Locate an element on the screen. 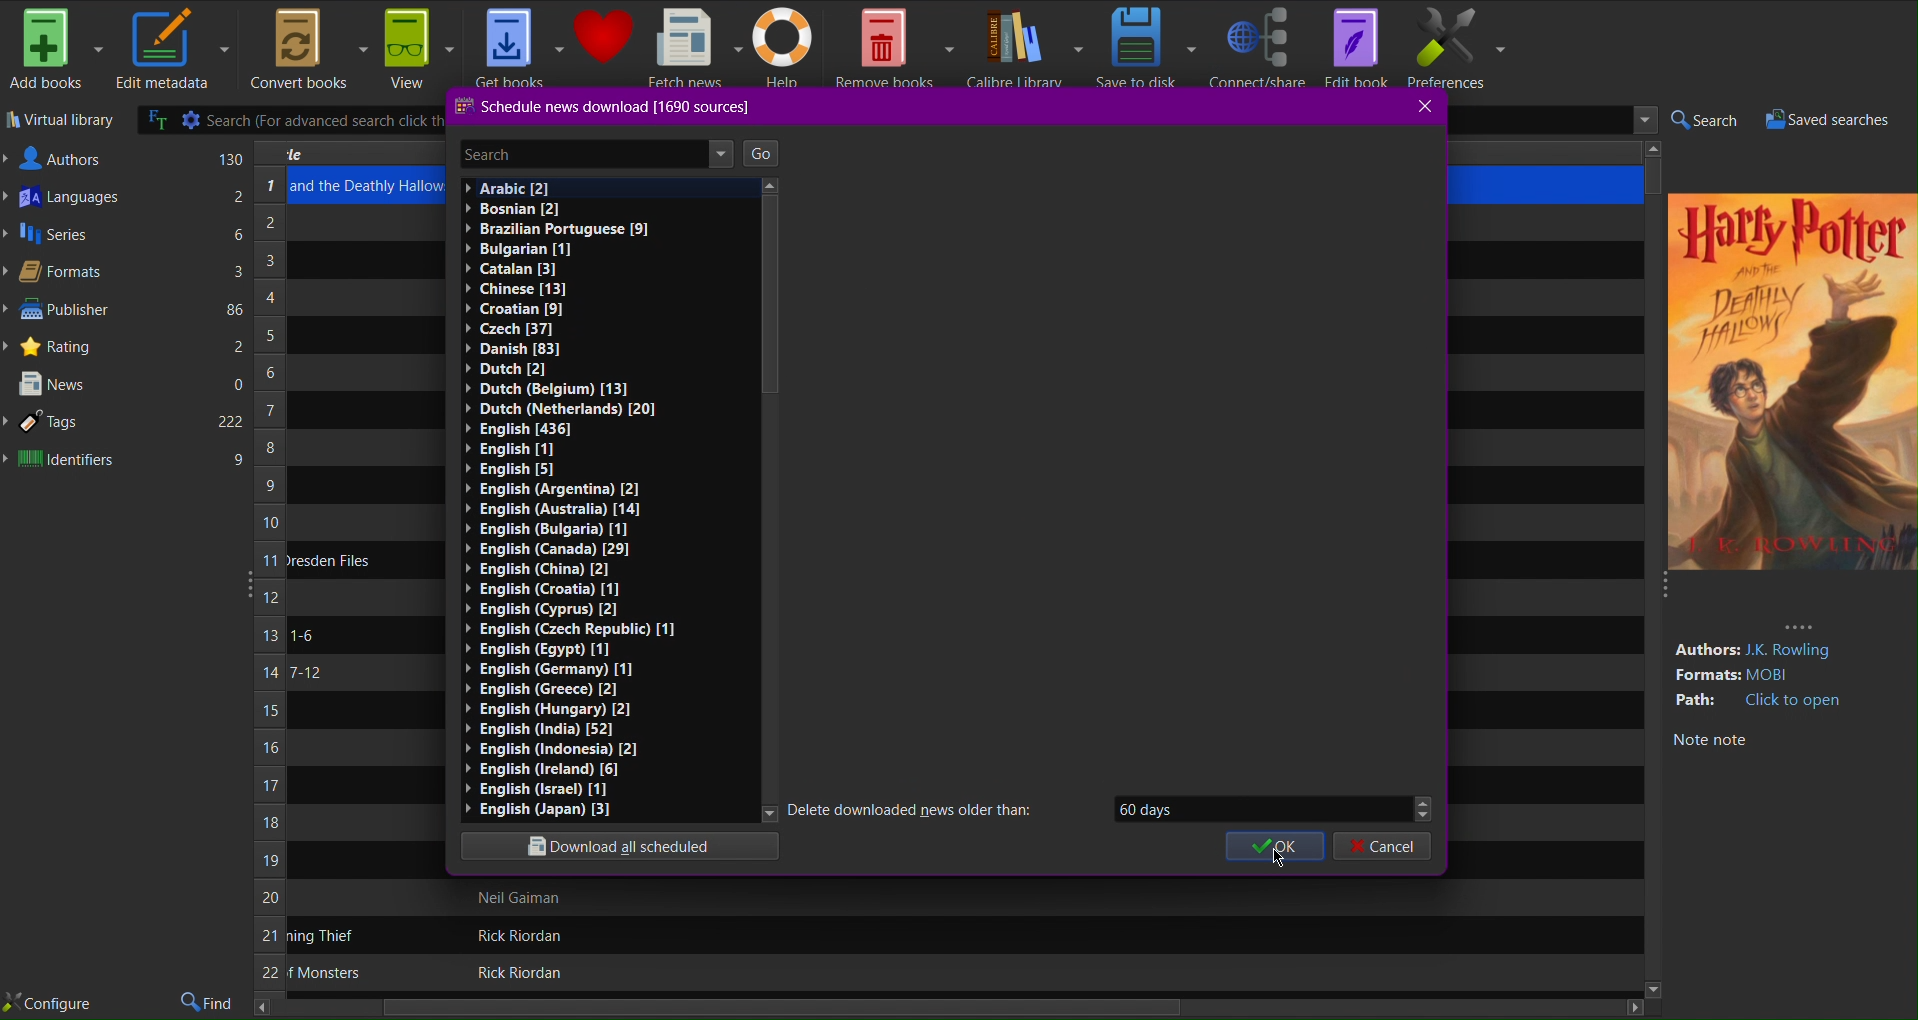 This screenshot has height=1020, width=1918. and the Deathly Hallows is located at coordinates (368, 186).